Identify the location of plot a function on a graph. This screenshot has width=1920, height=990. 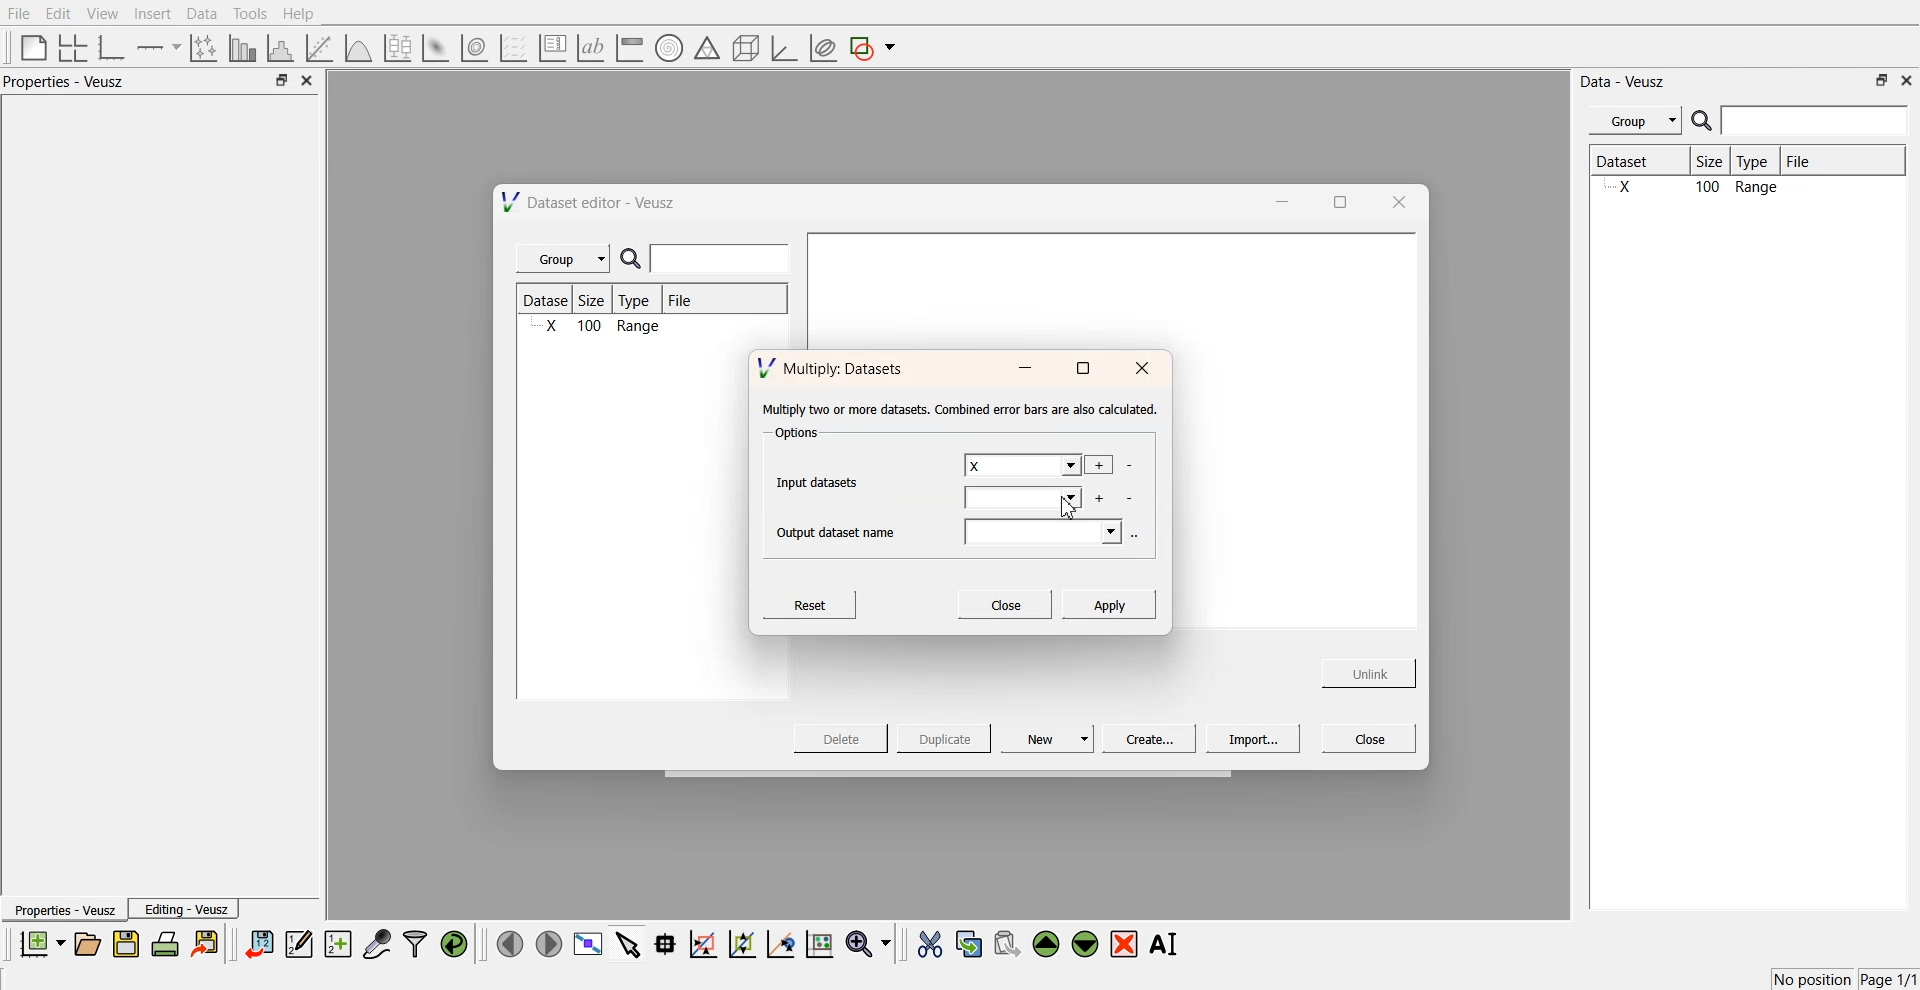
(358, 46).